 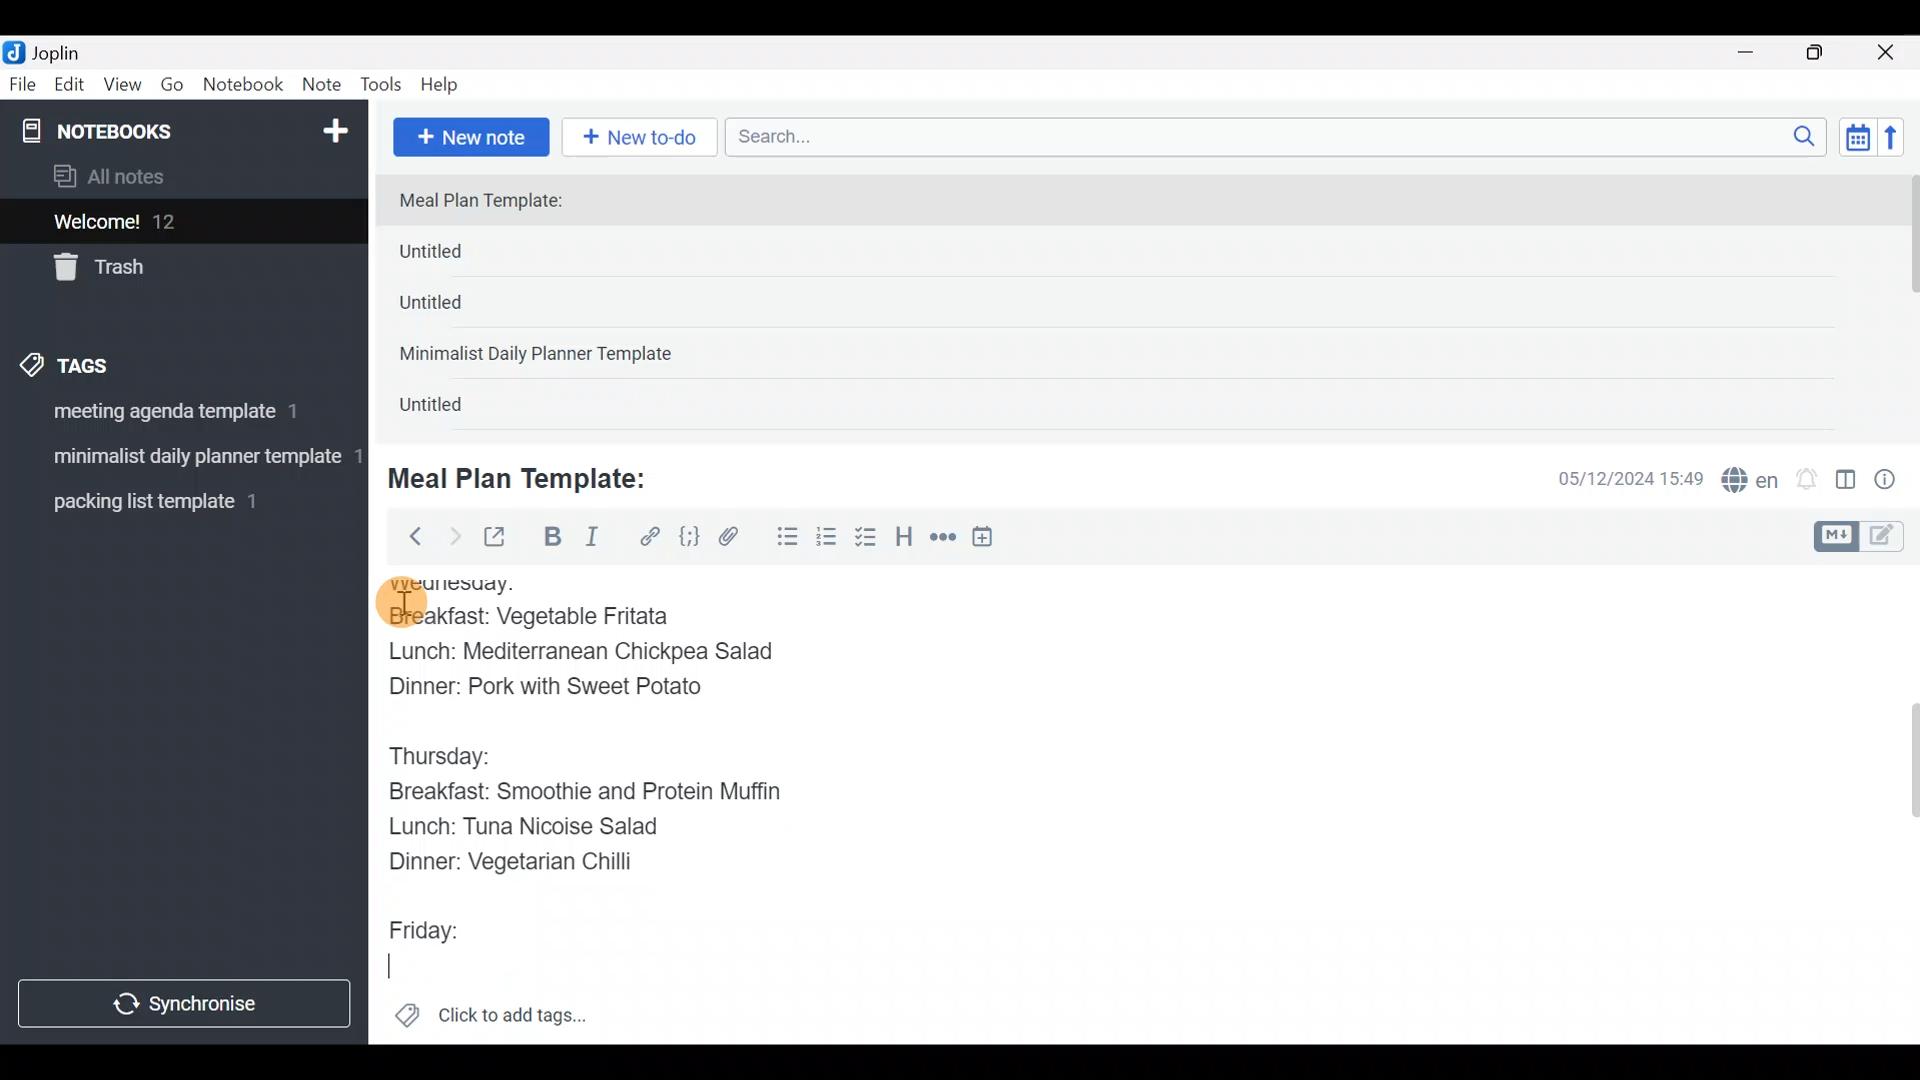 I want to click on Close, so click(x=1889, y=54).